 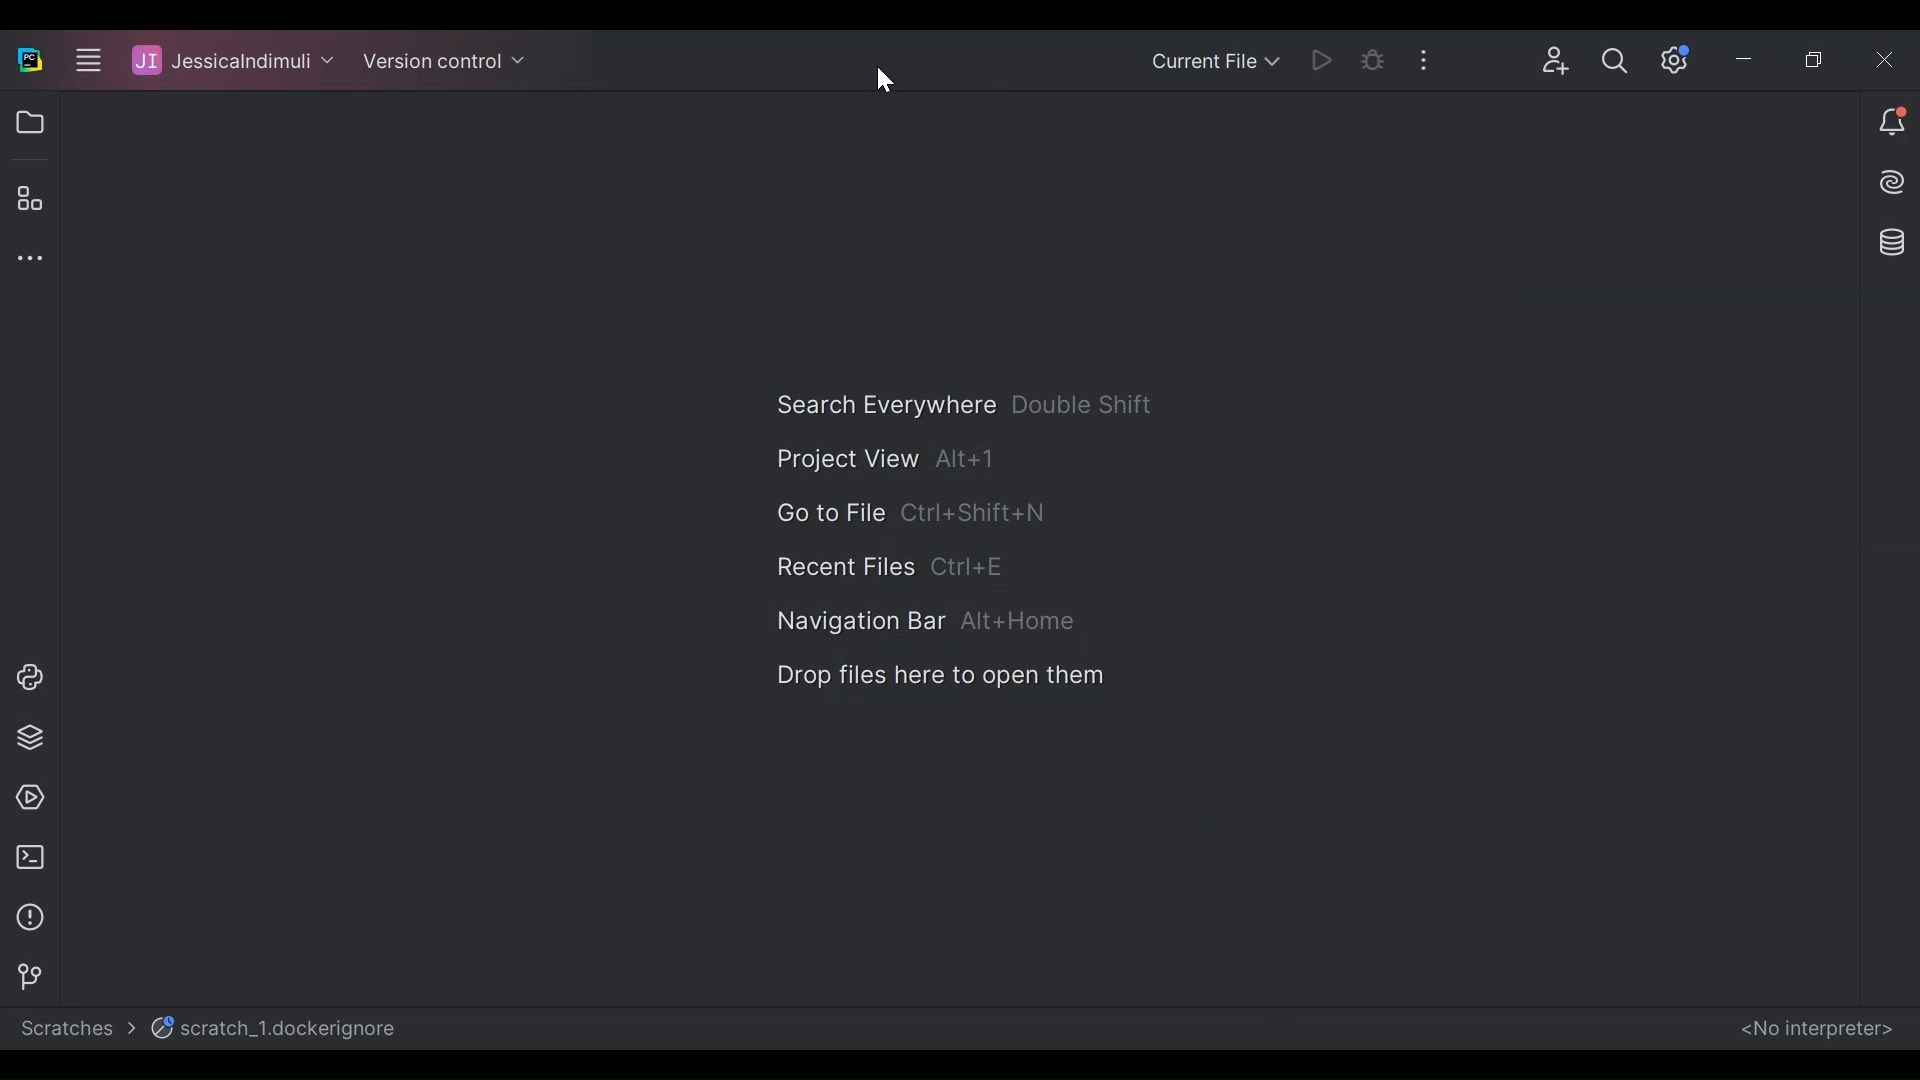 What do you see at coordinates (1217, 62) in the screenshot?
I see `Current file` at bounding box center [1217, 62].